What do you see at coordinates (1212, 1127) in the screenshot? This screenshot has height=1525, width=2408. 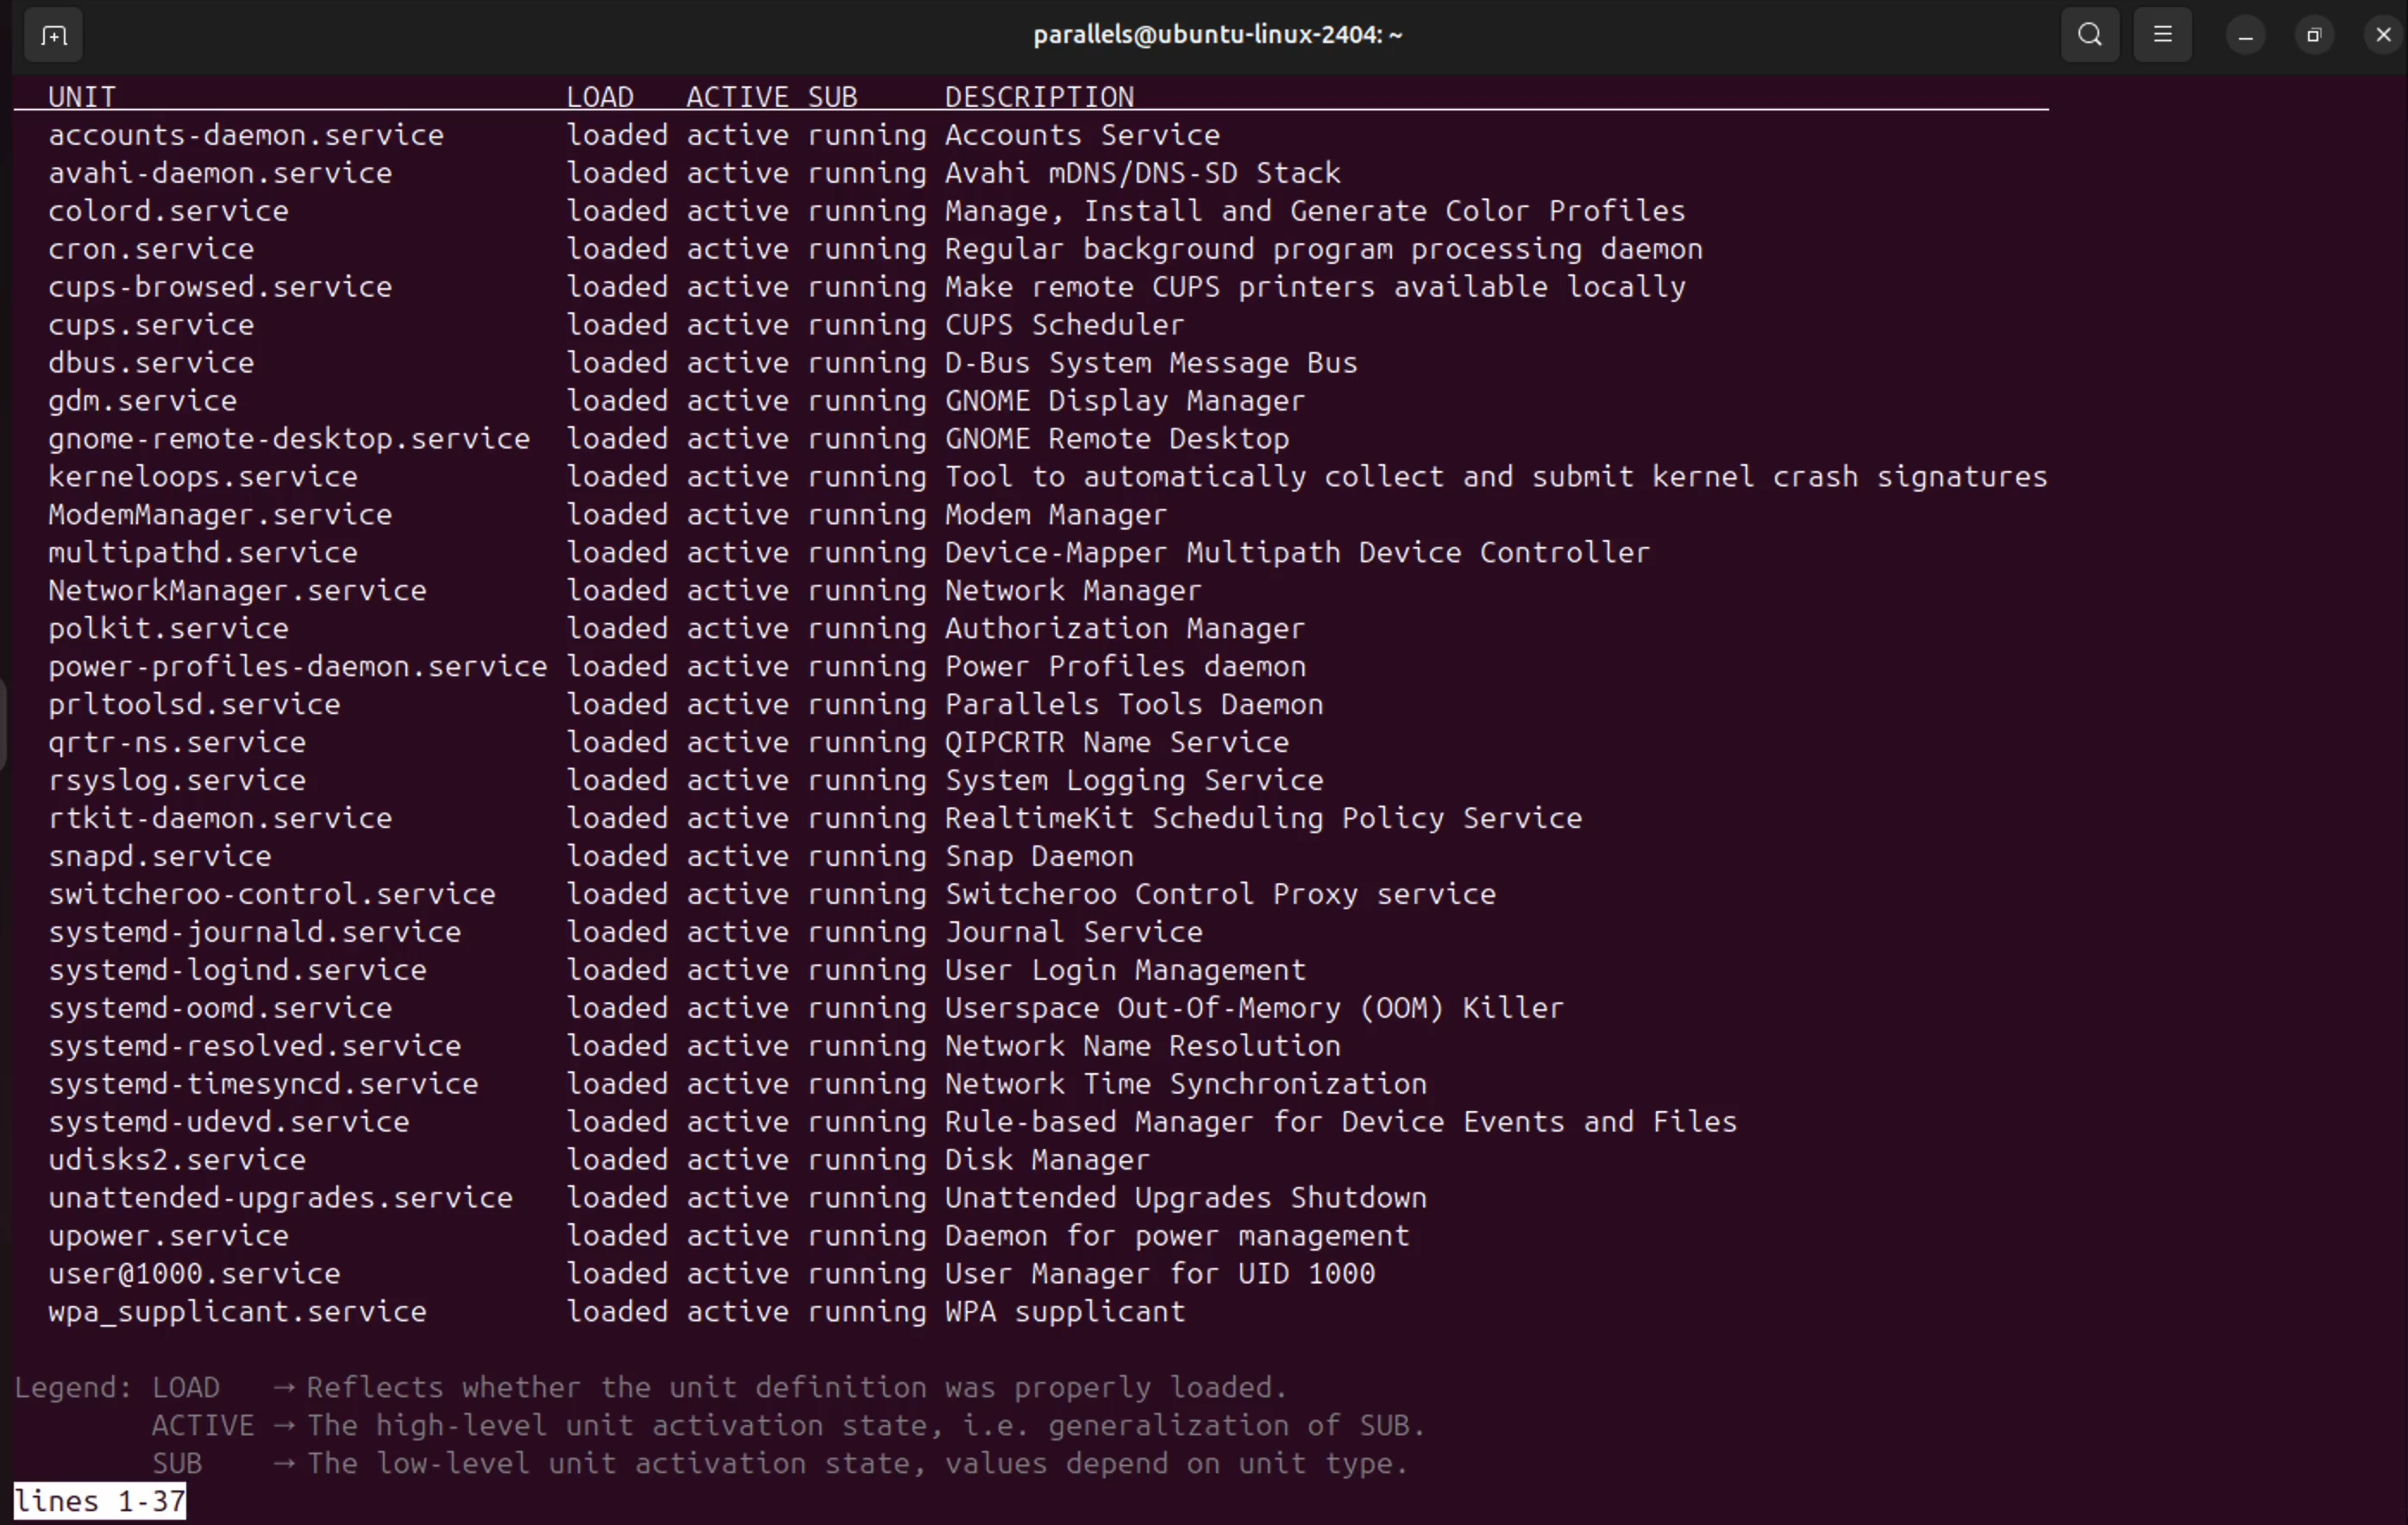 I see `active running ` at bounding box center [1212, 1127].